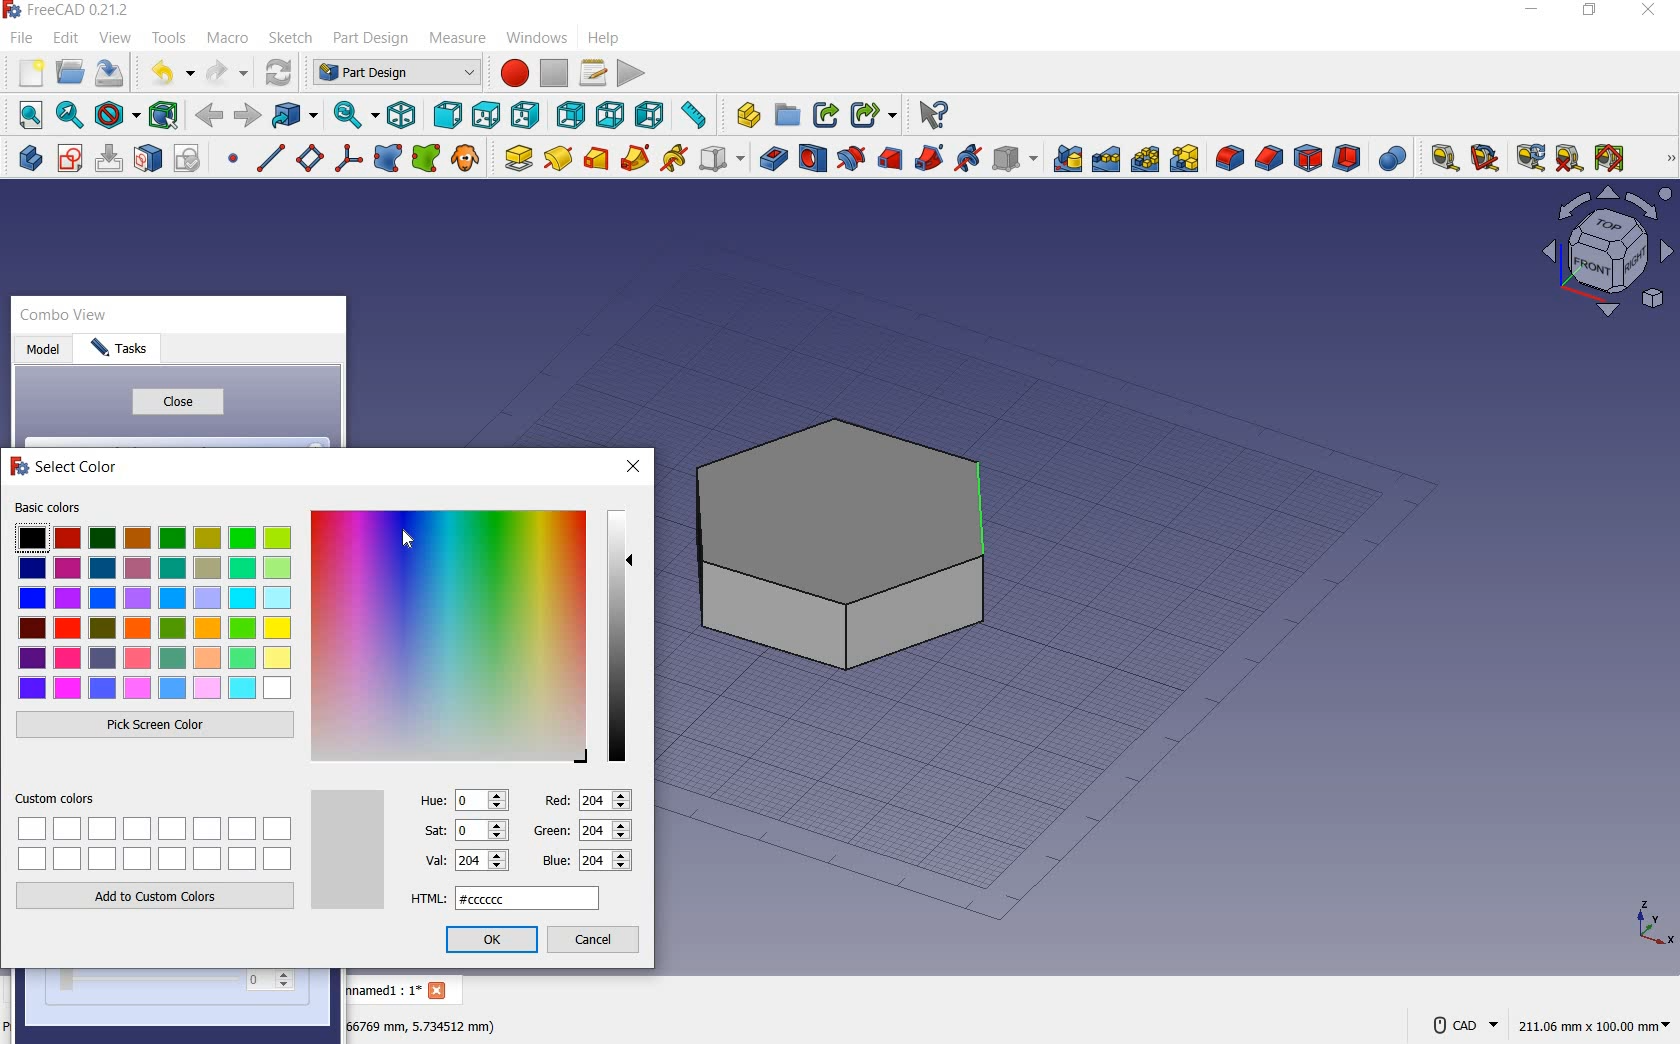 This screenshot has height=1044, width=1680. I want to click on bounding box, so click(163, 115).